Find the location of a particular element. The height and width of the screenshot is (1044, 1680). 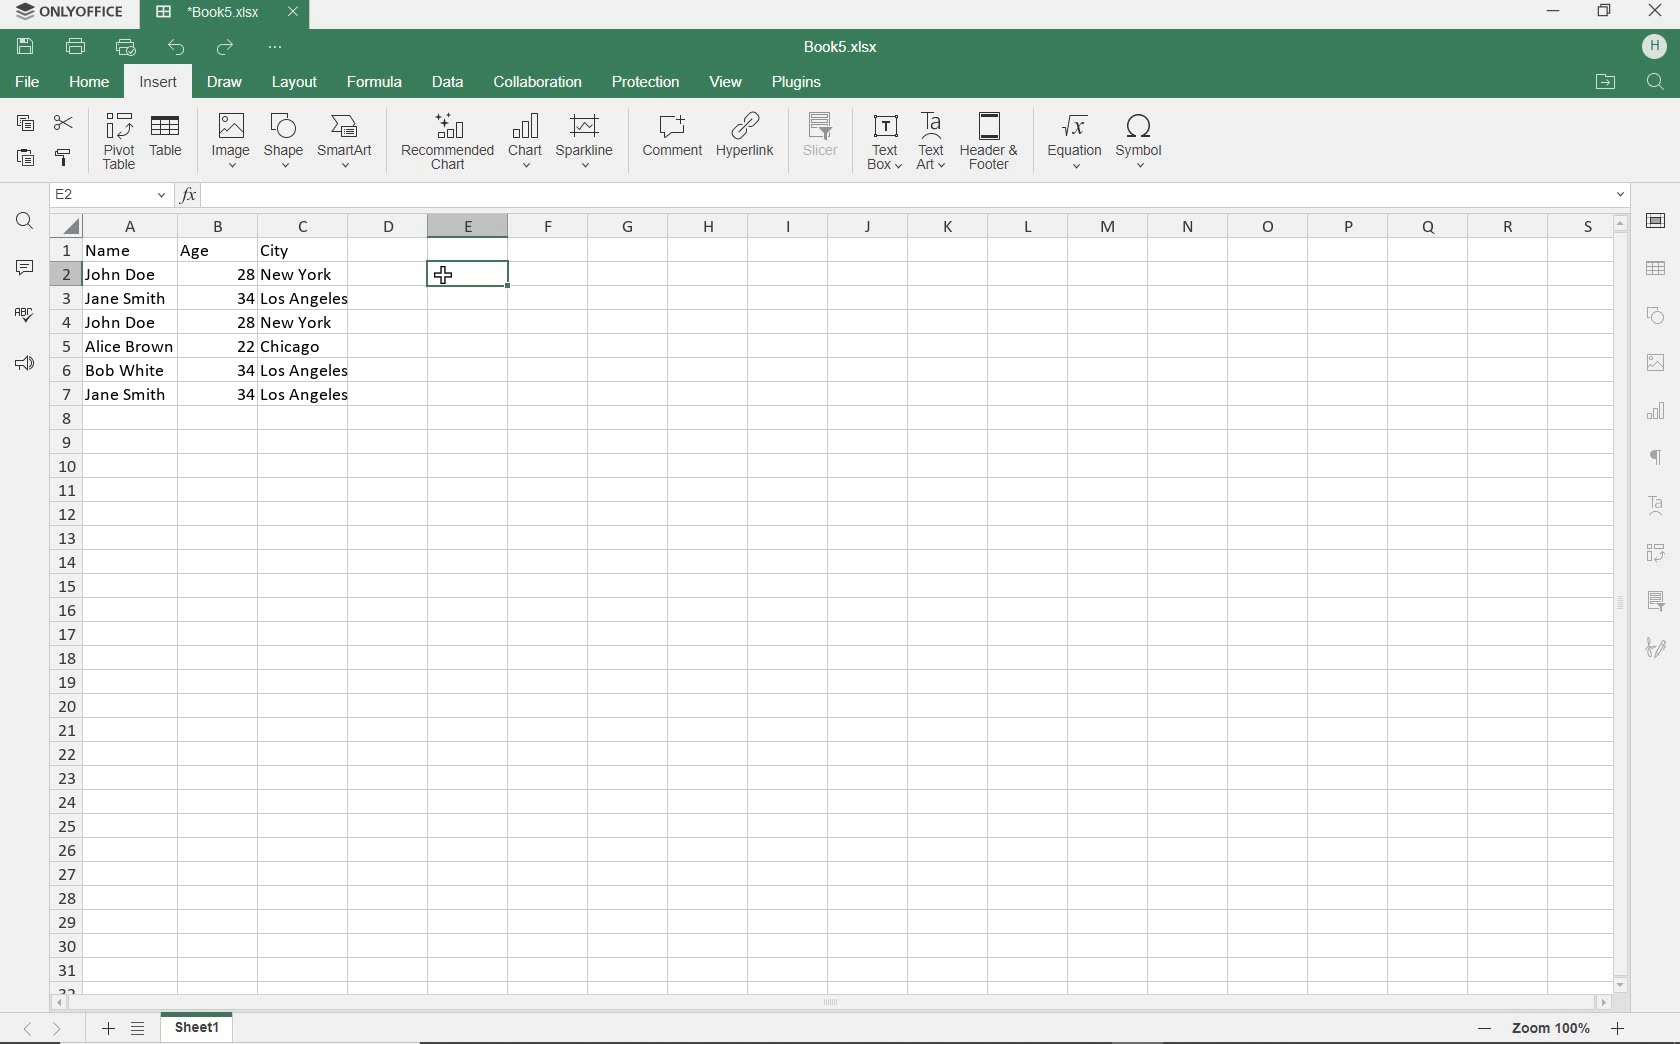

REDO is located at coordinates (224, 50).